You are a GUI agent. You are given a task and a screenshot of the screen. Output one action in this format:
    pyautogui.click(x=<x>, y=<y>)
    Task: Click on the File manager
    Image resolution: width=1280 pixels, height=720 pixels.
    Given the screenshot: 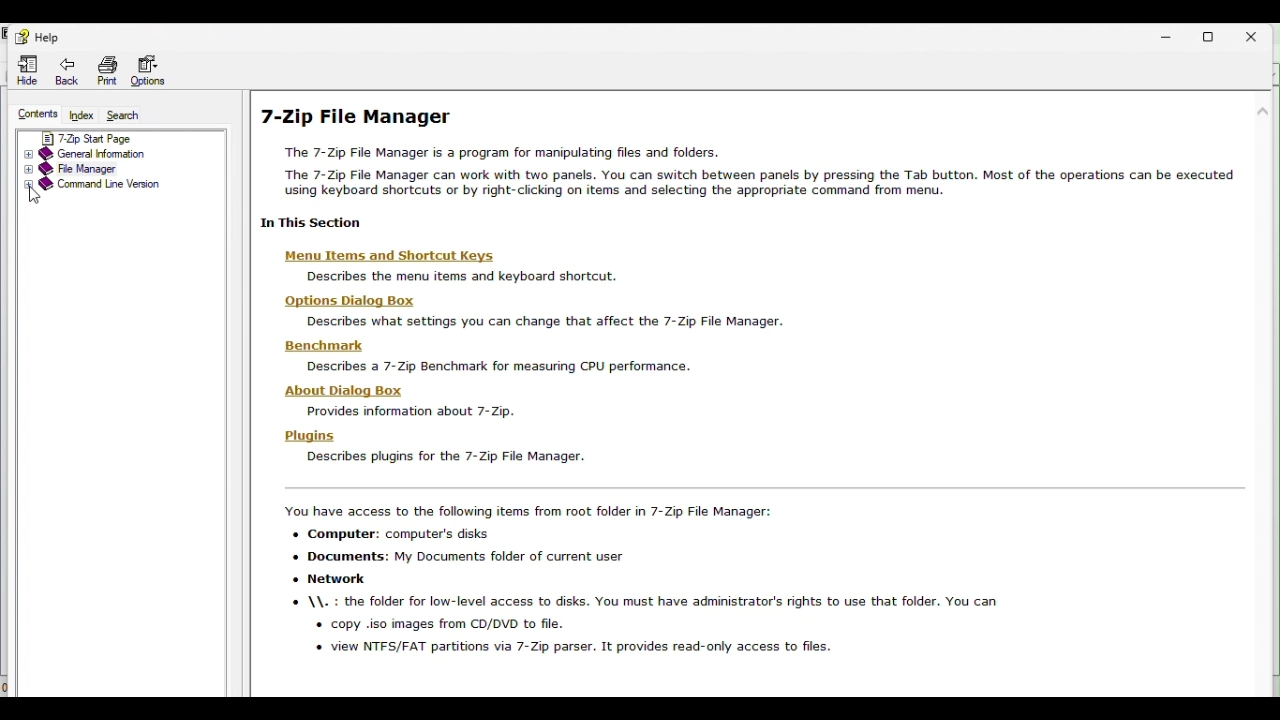 What is the action you would take?
    pyautogui.click(x=106, y=169)
    